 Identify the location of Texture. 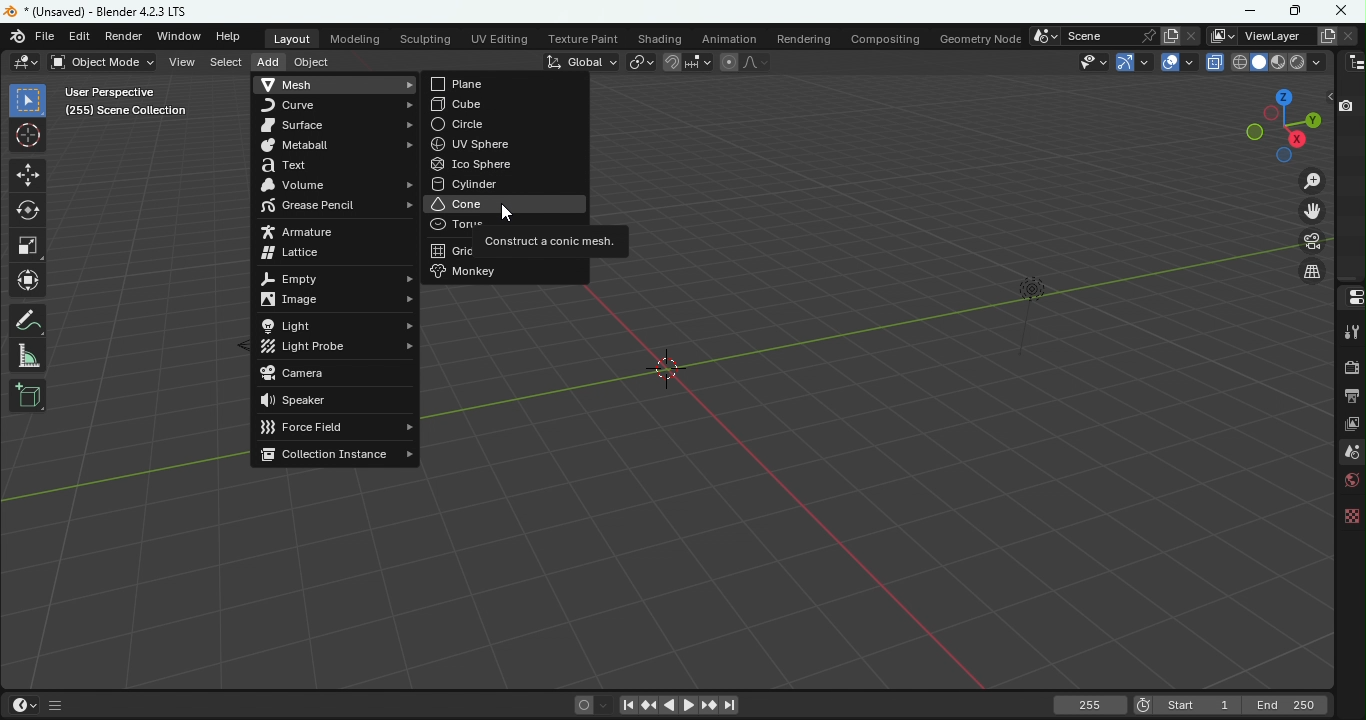
(1349, 520).